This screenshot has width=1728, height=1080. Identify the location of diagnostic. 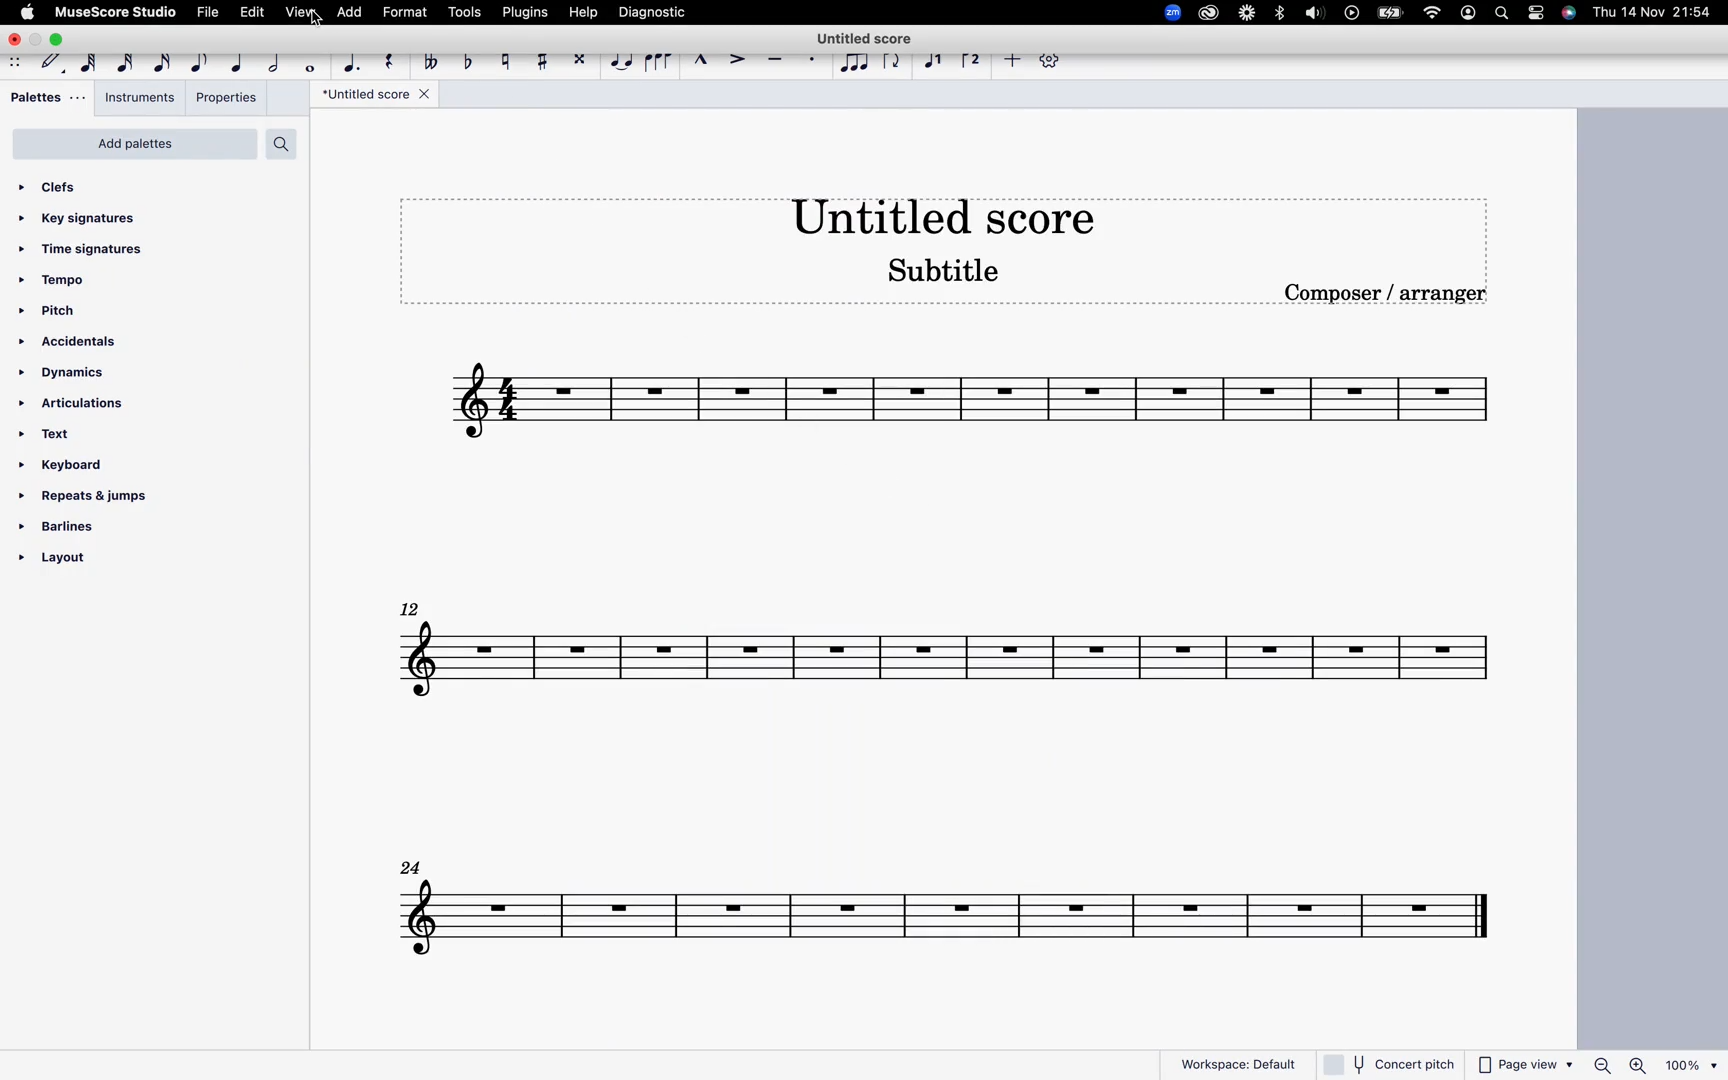
(652, 12).